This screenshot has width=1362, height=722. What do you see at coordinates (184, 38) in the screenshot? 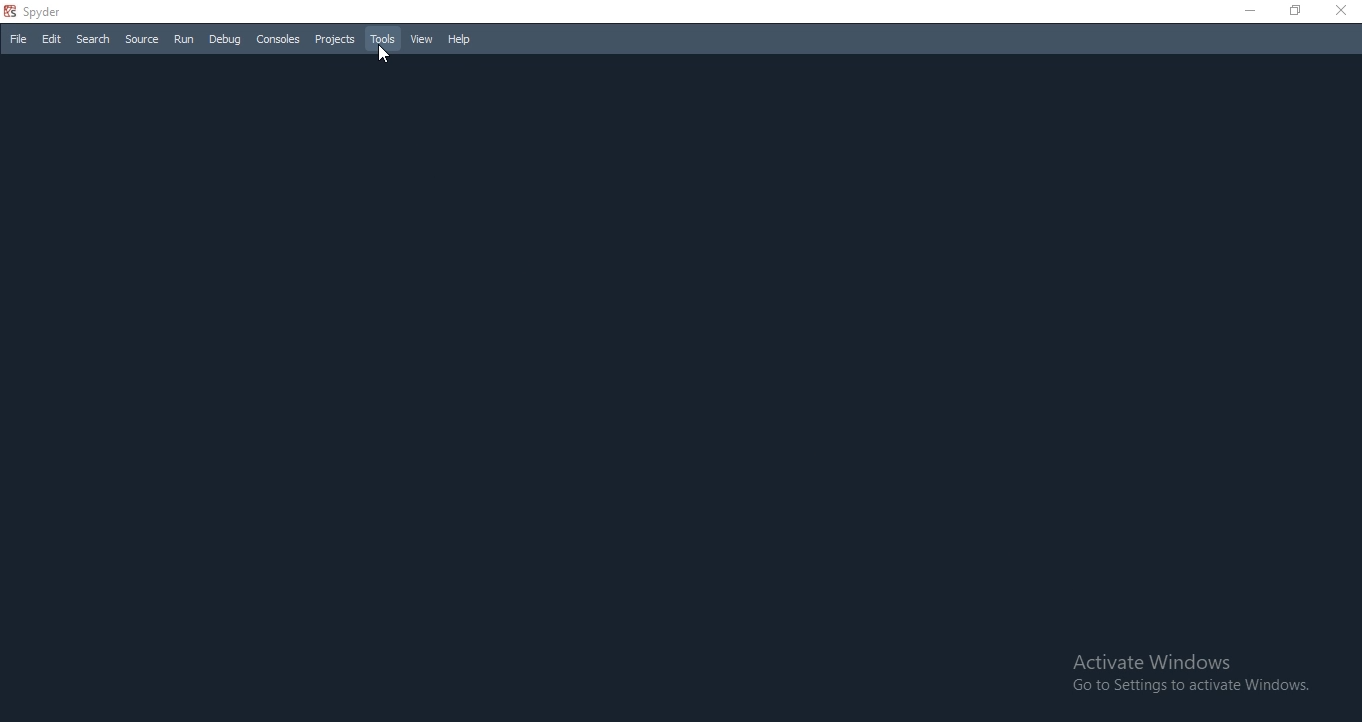
I see `Run` at bounding box center [184, 38].